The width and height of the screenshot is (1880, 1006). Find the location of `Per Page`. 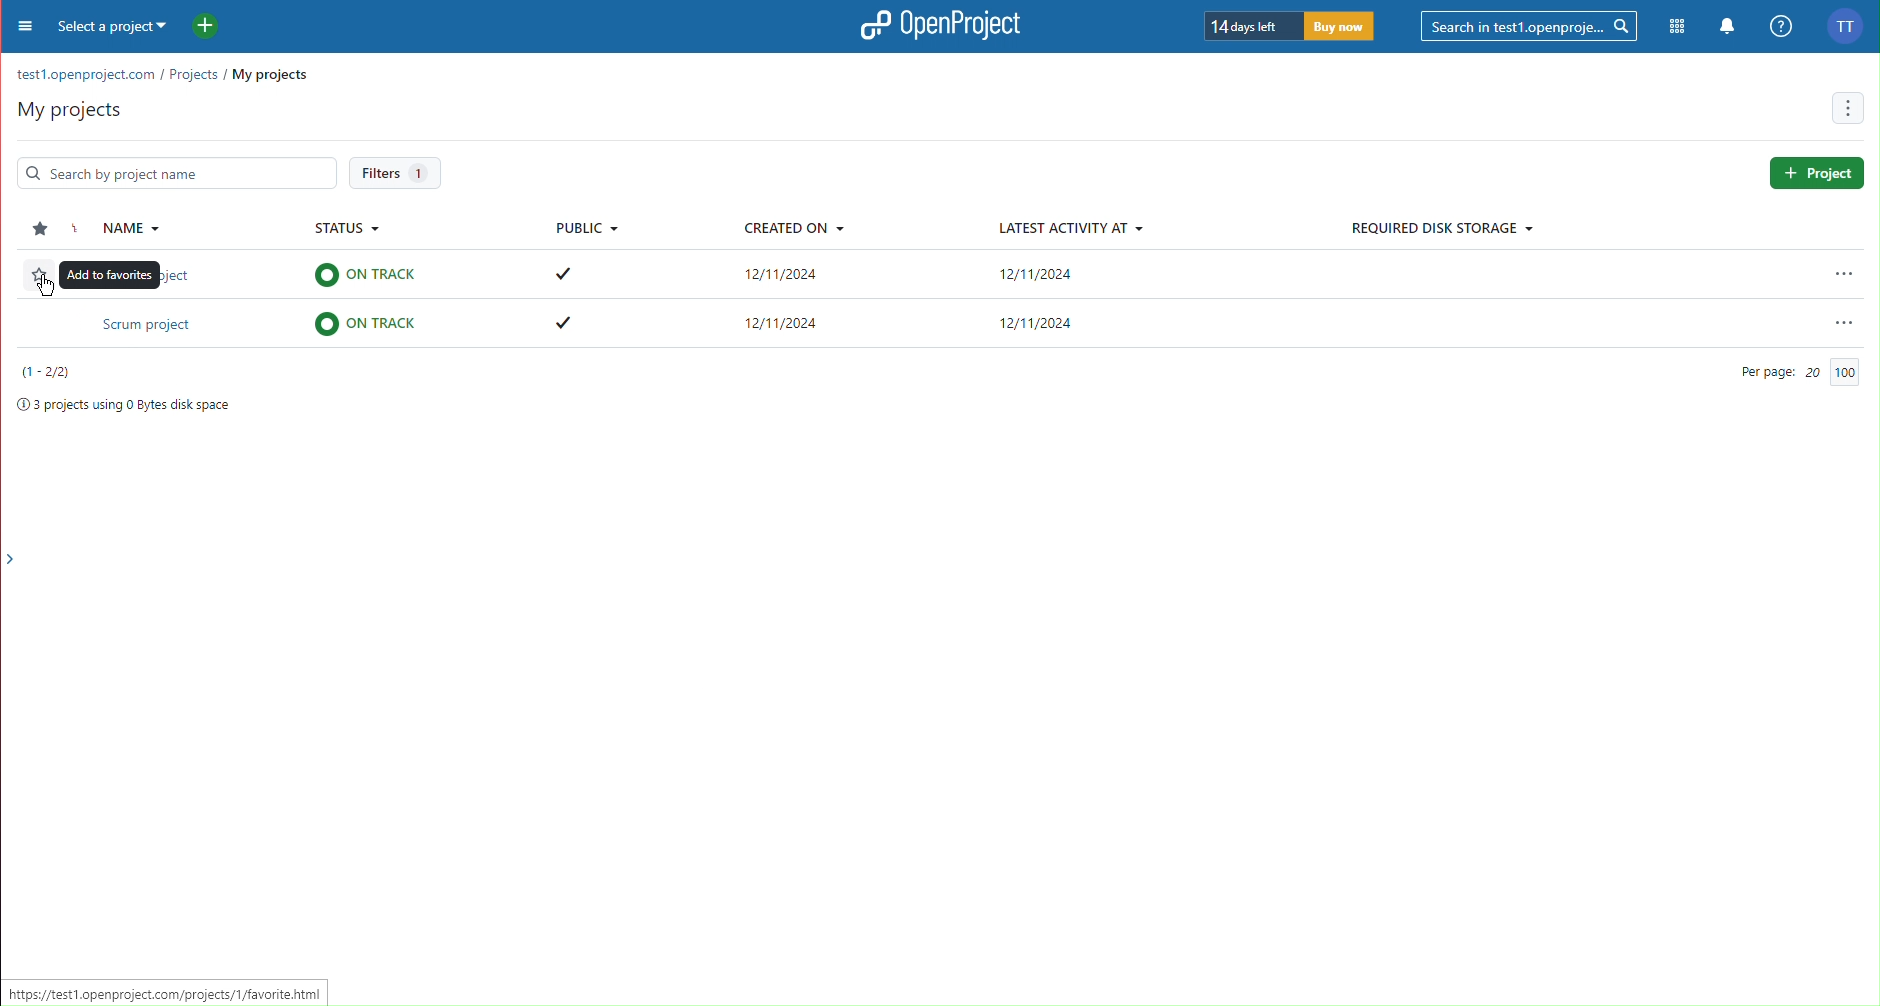

Per Page is located at coordinates (1795, 372).